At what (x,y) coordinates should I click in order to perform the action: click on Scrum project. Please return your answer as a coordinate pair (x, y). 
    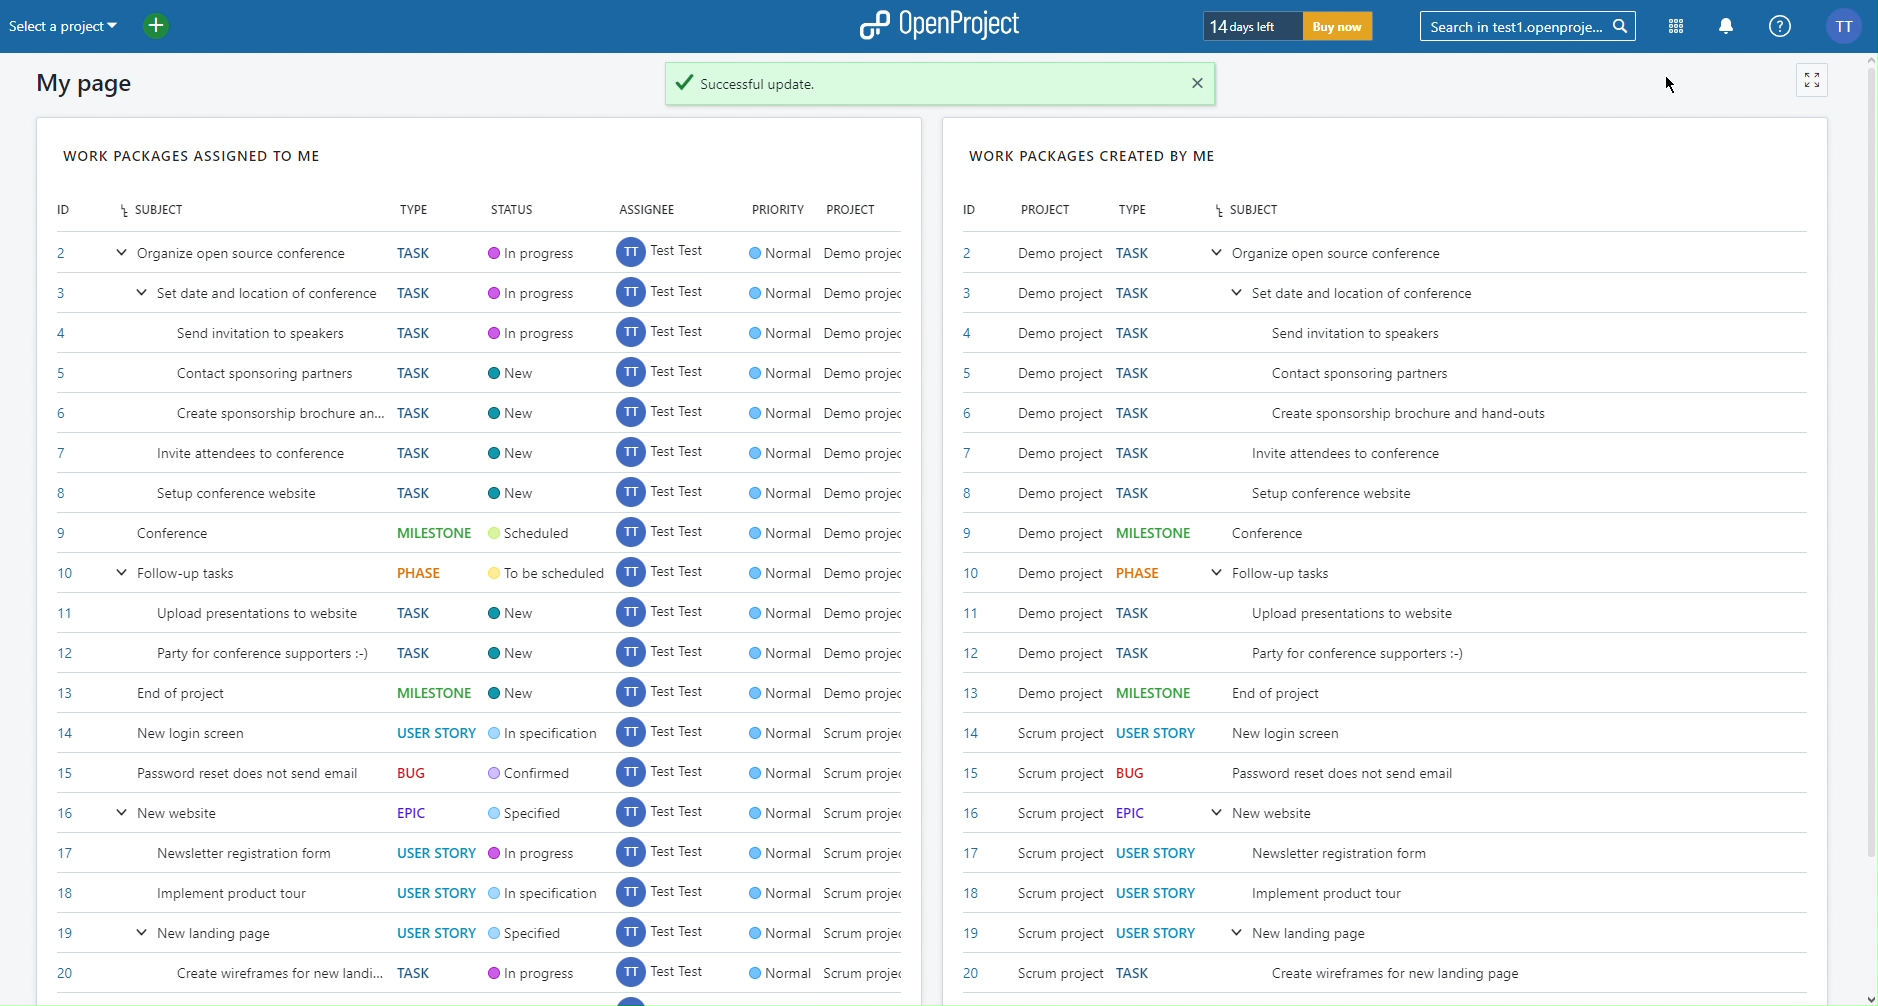
    Looking at the image, I should click on (862, 856).